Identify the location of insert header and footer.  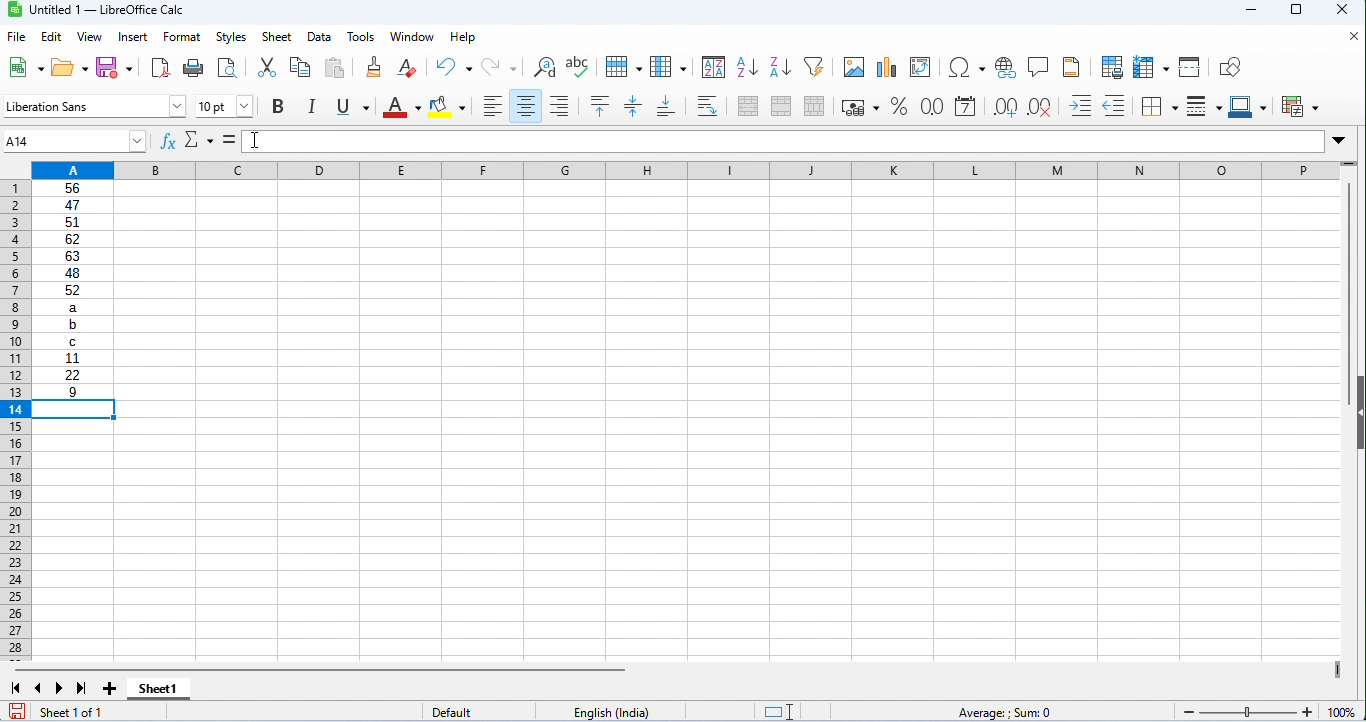
(1072, 66).